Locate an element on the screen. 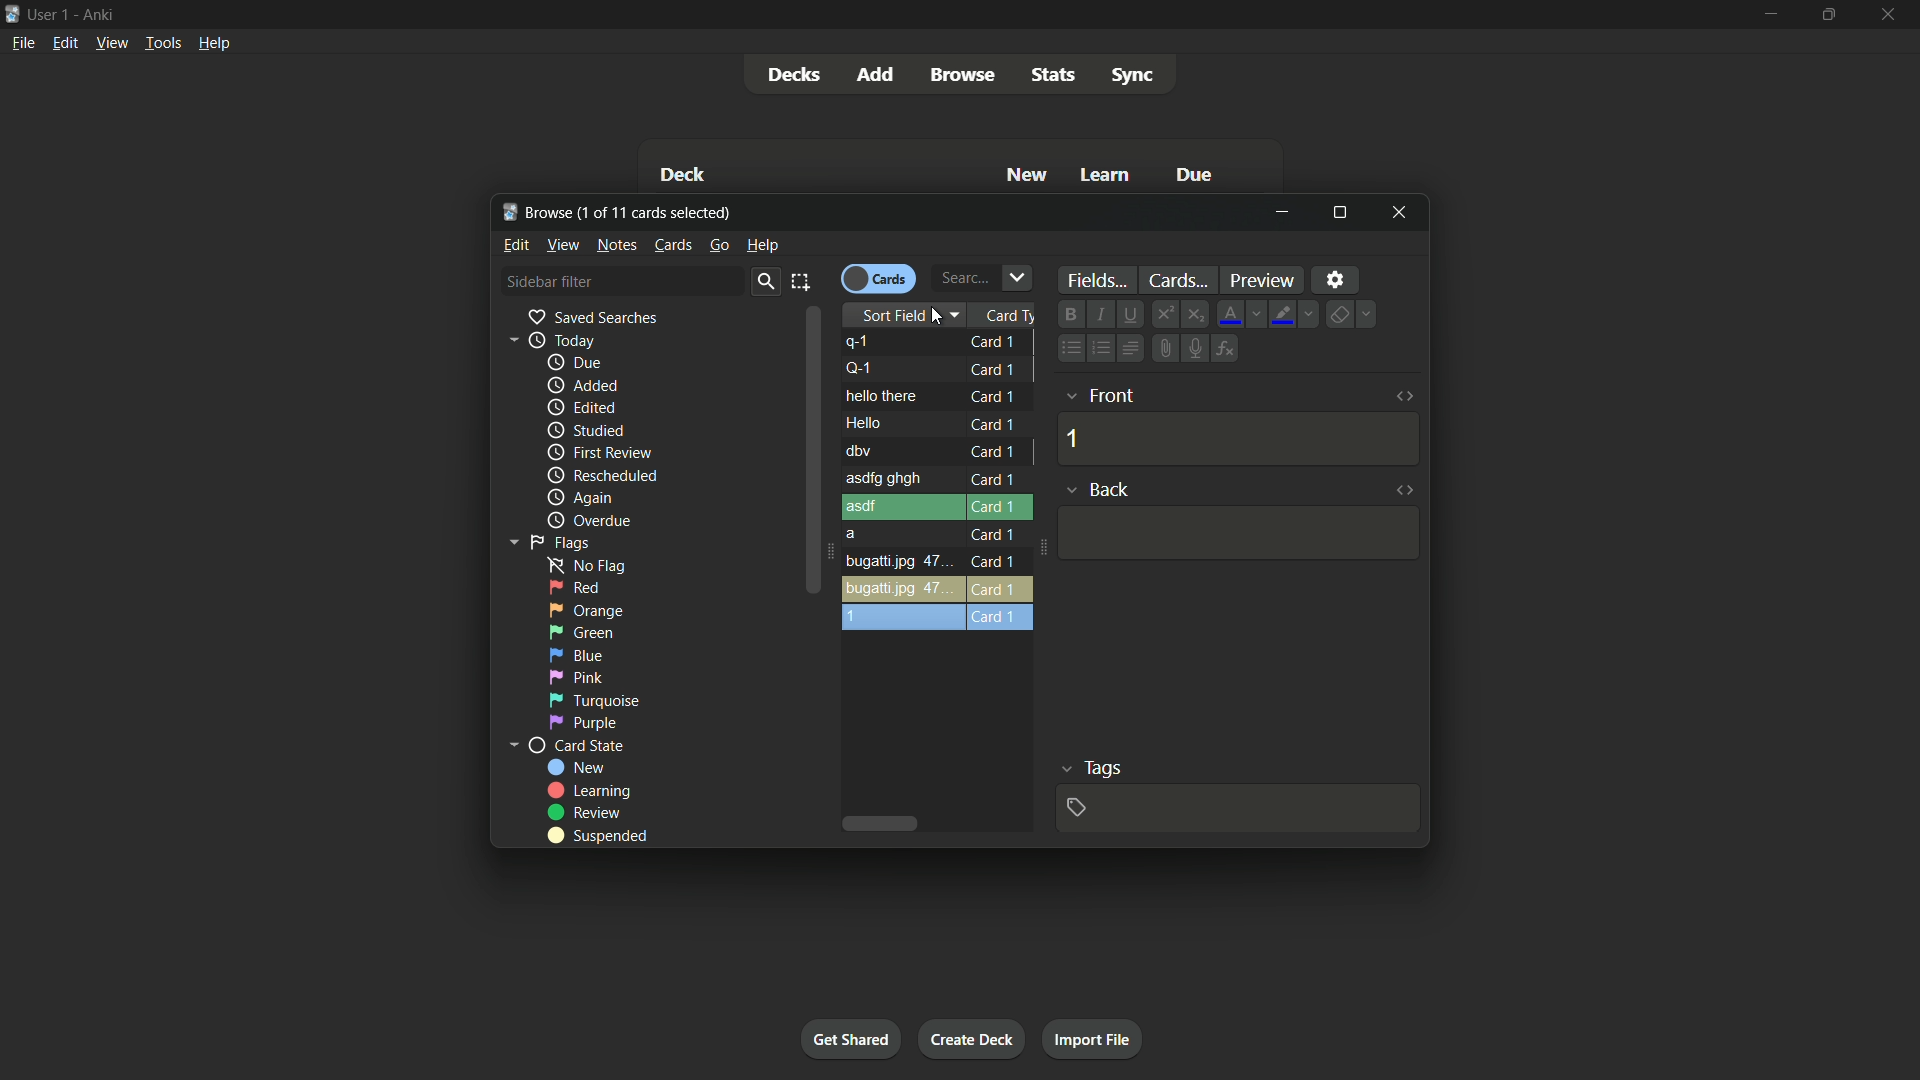 Image resolution: width=1920 pixels, height=1080 pixels. maximize is located at coordinates (1339, 214).